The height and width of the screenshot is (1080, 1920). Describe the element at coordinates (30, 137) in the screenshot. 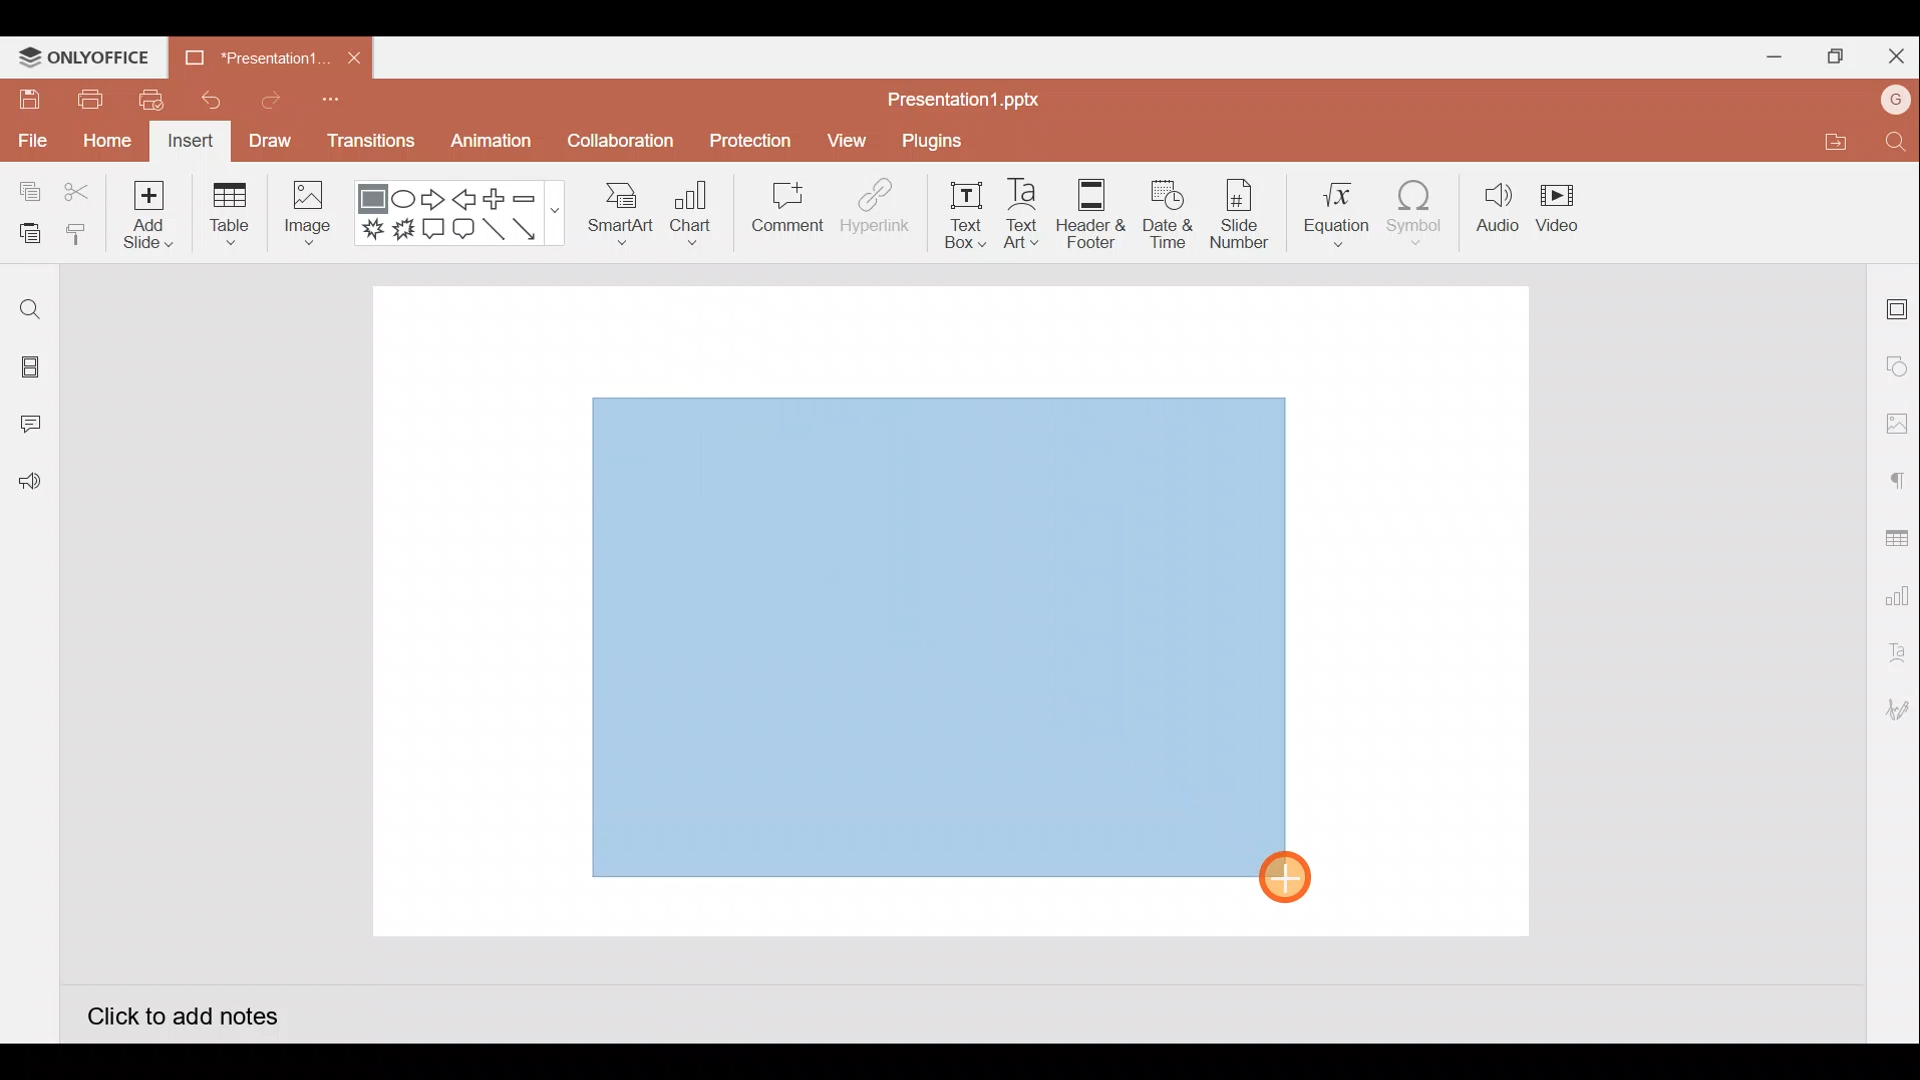

I see `File` at that location.